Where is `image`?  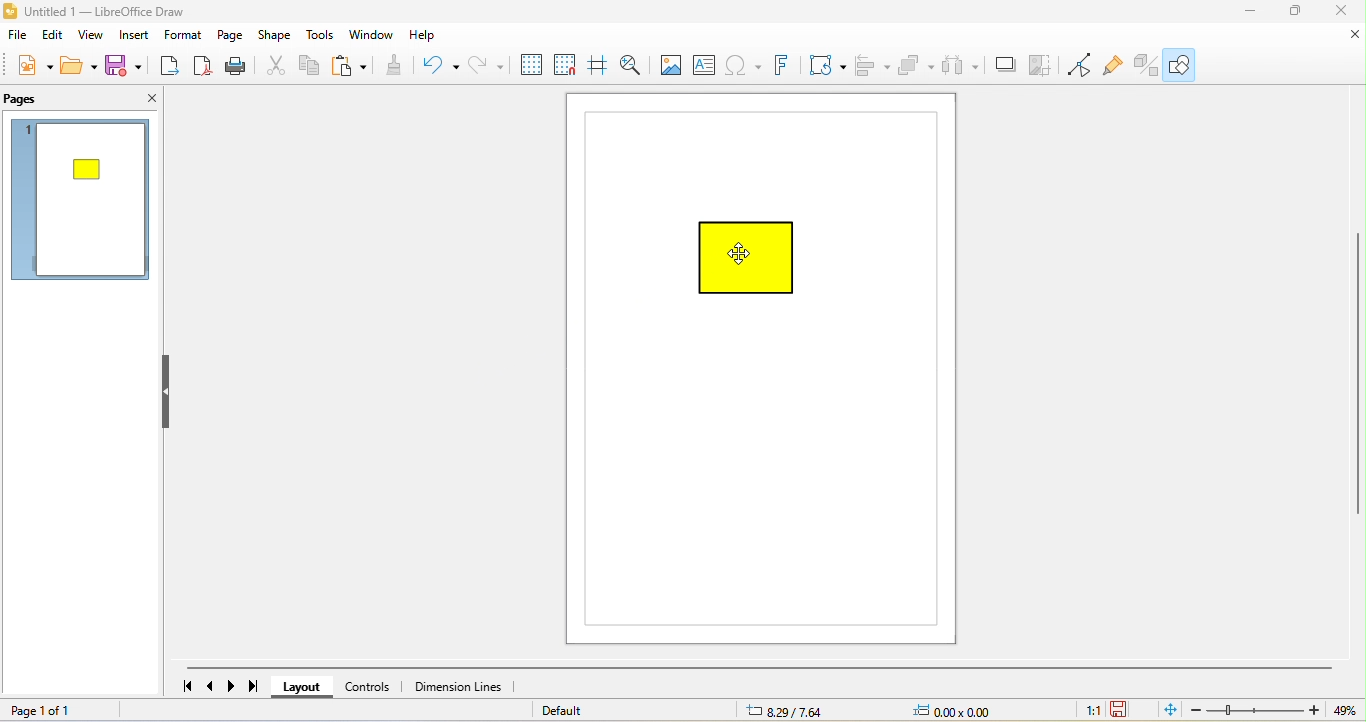 image is located at coordinates (668, 66).